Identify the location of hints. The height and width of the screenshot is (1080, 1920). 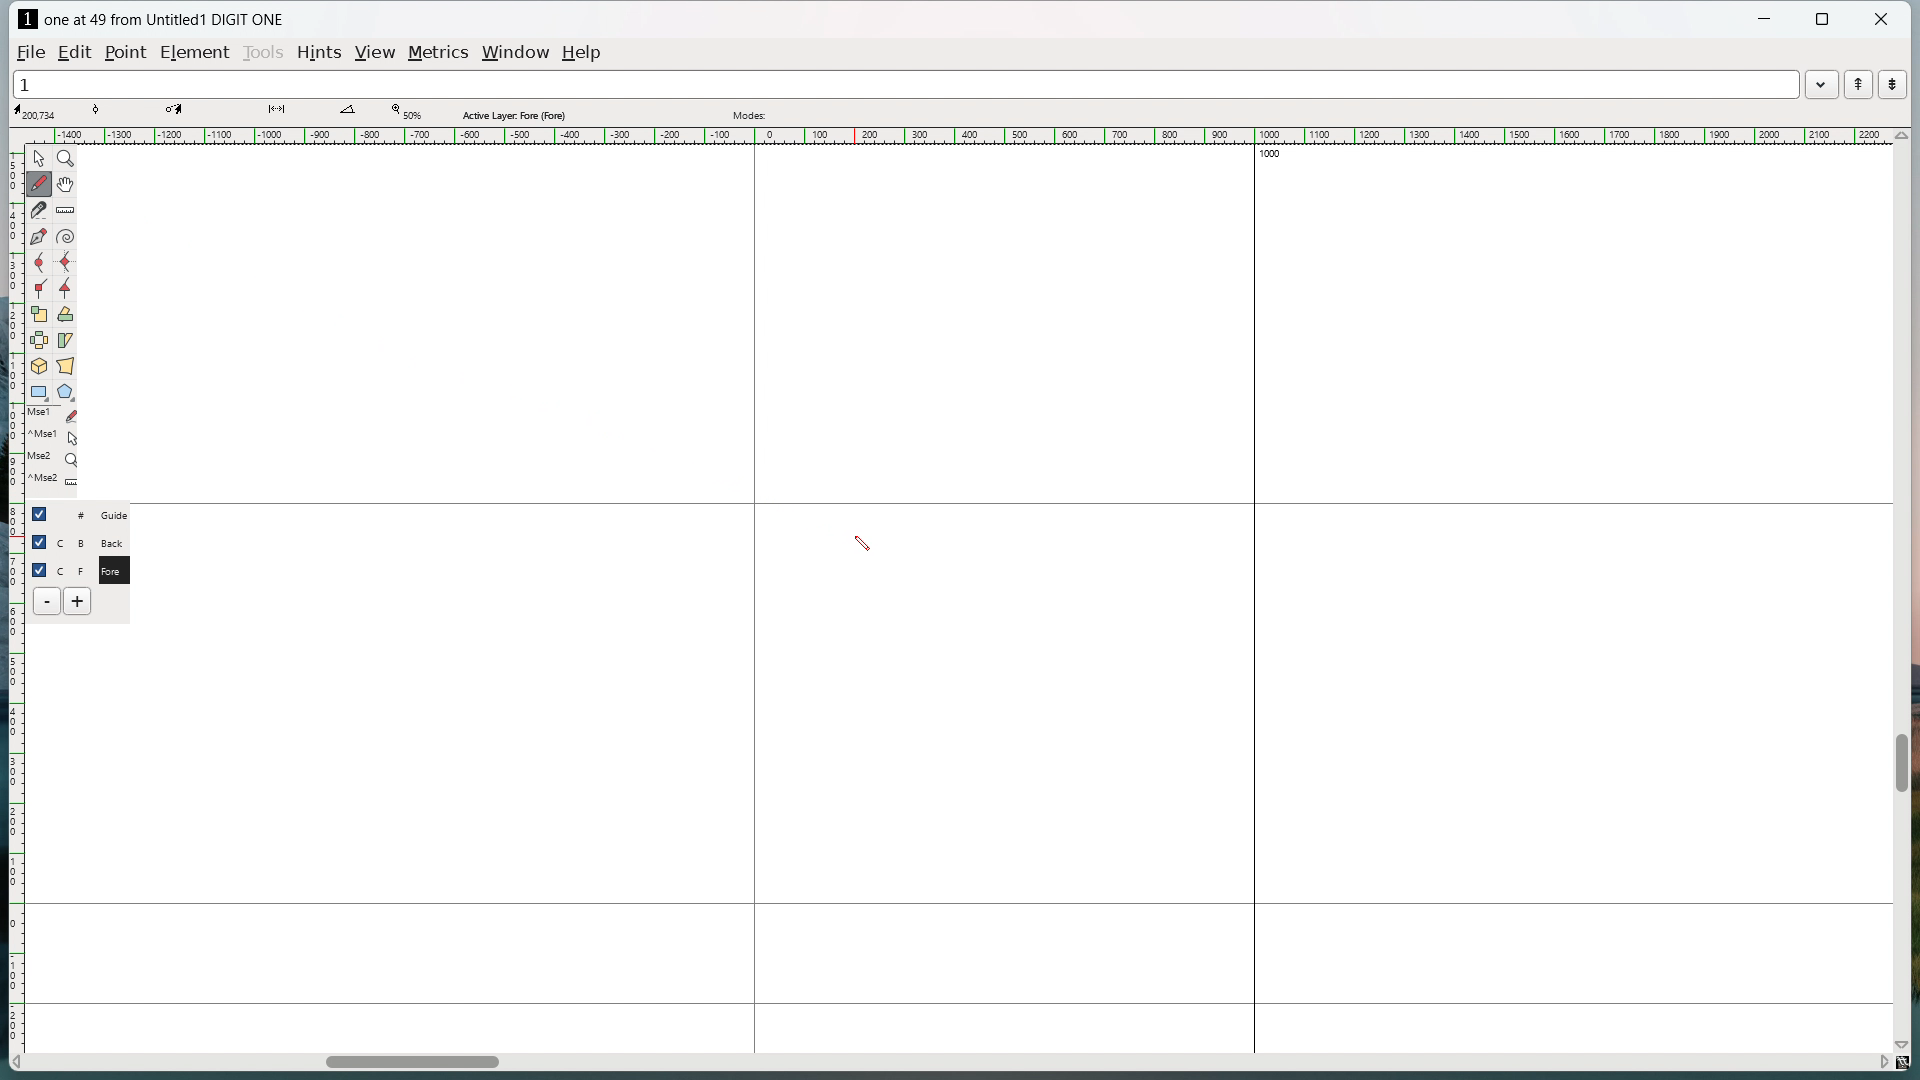
(321, 54).